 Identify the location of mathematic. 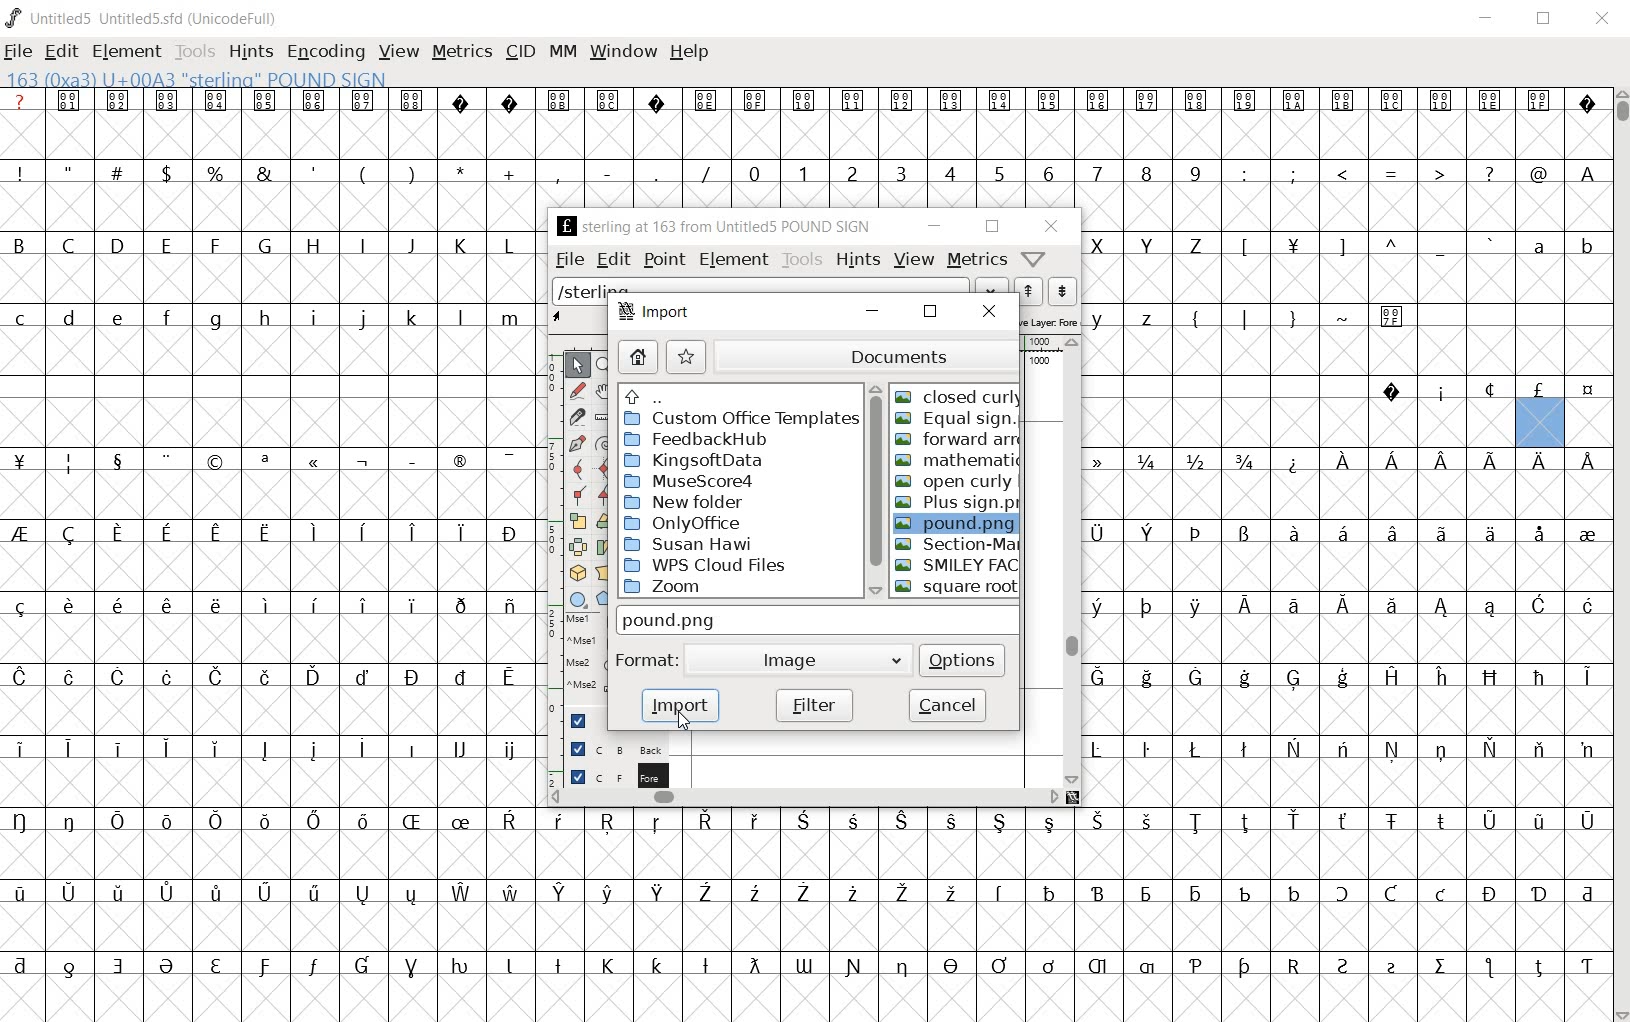
(953, 458).